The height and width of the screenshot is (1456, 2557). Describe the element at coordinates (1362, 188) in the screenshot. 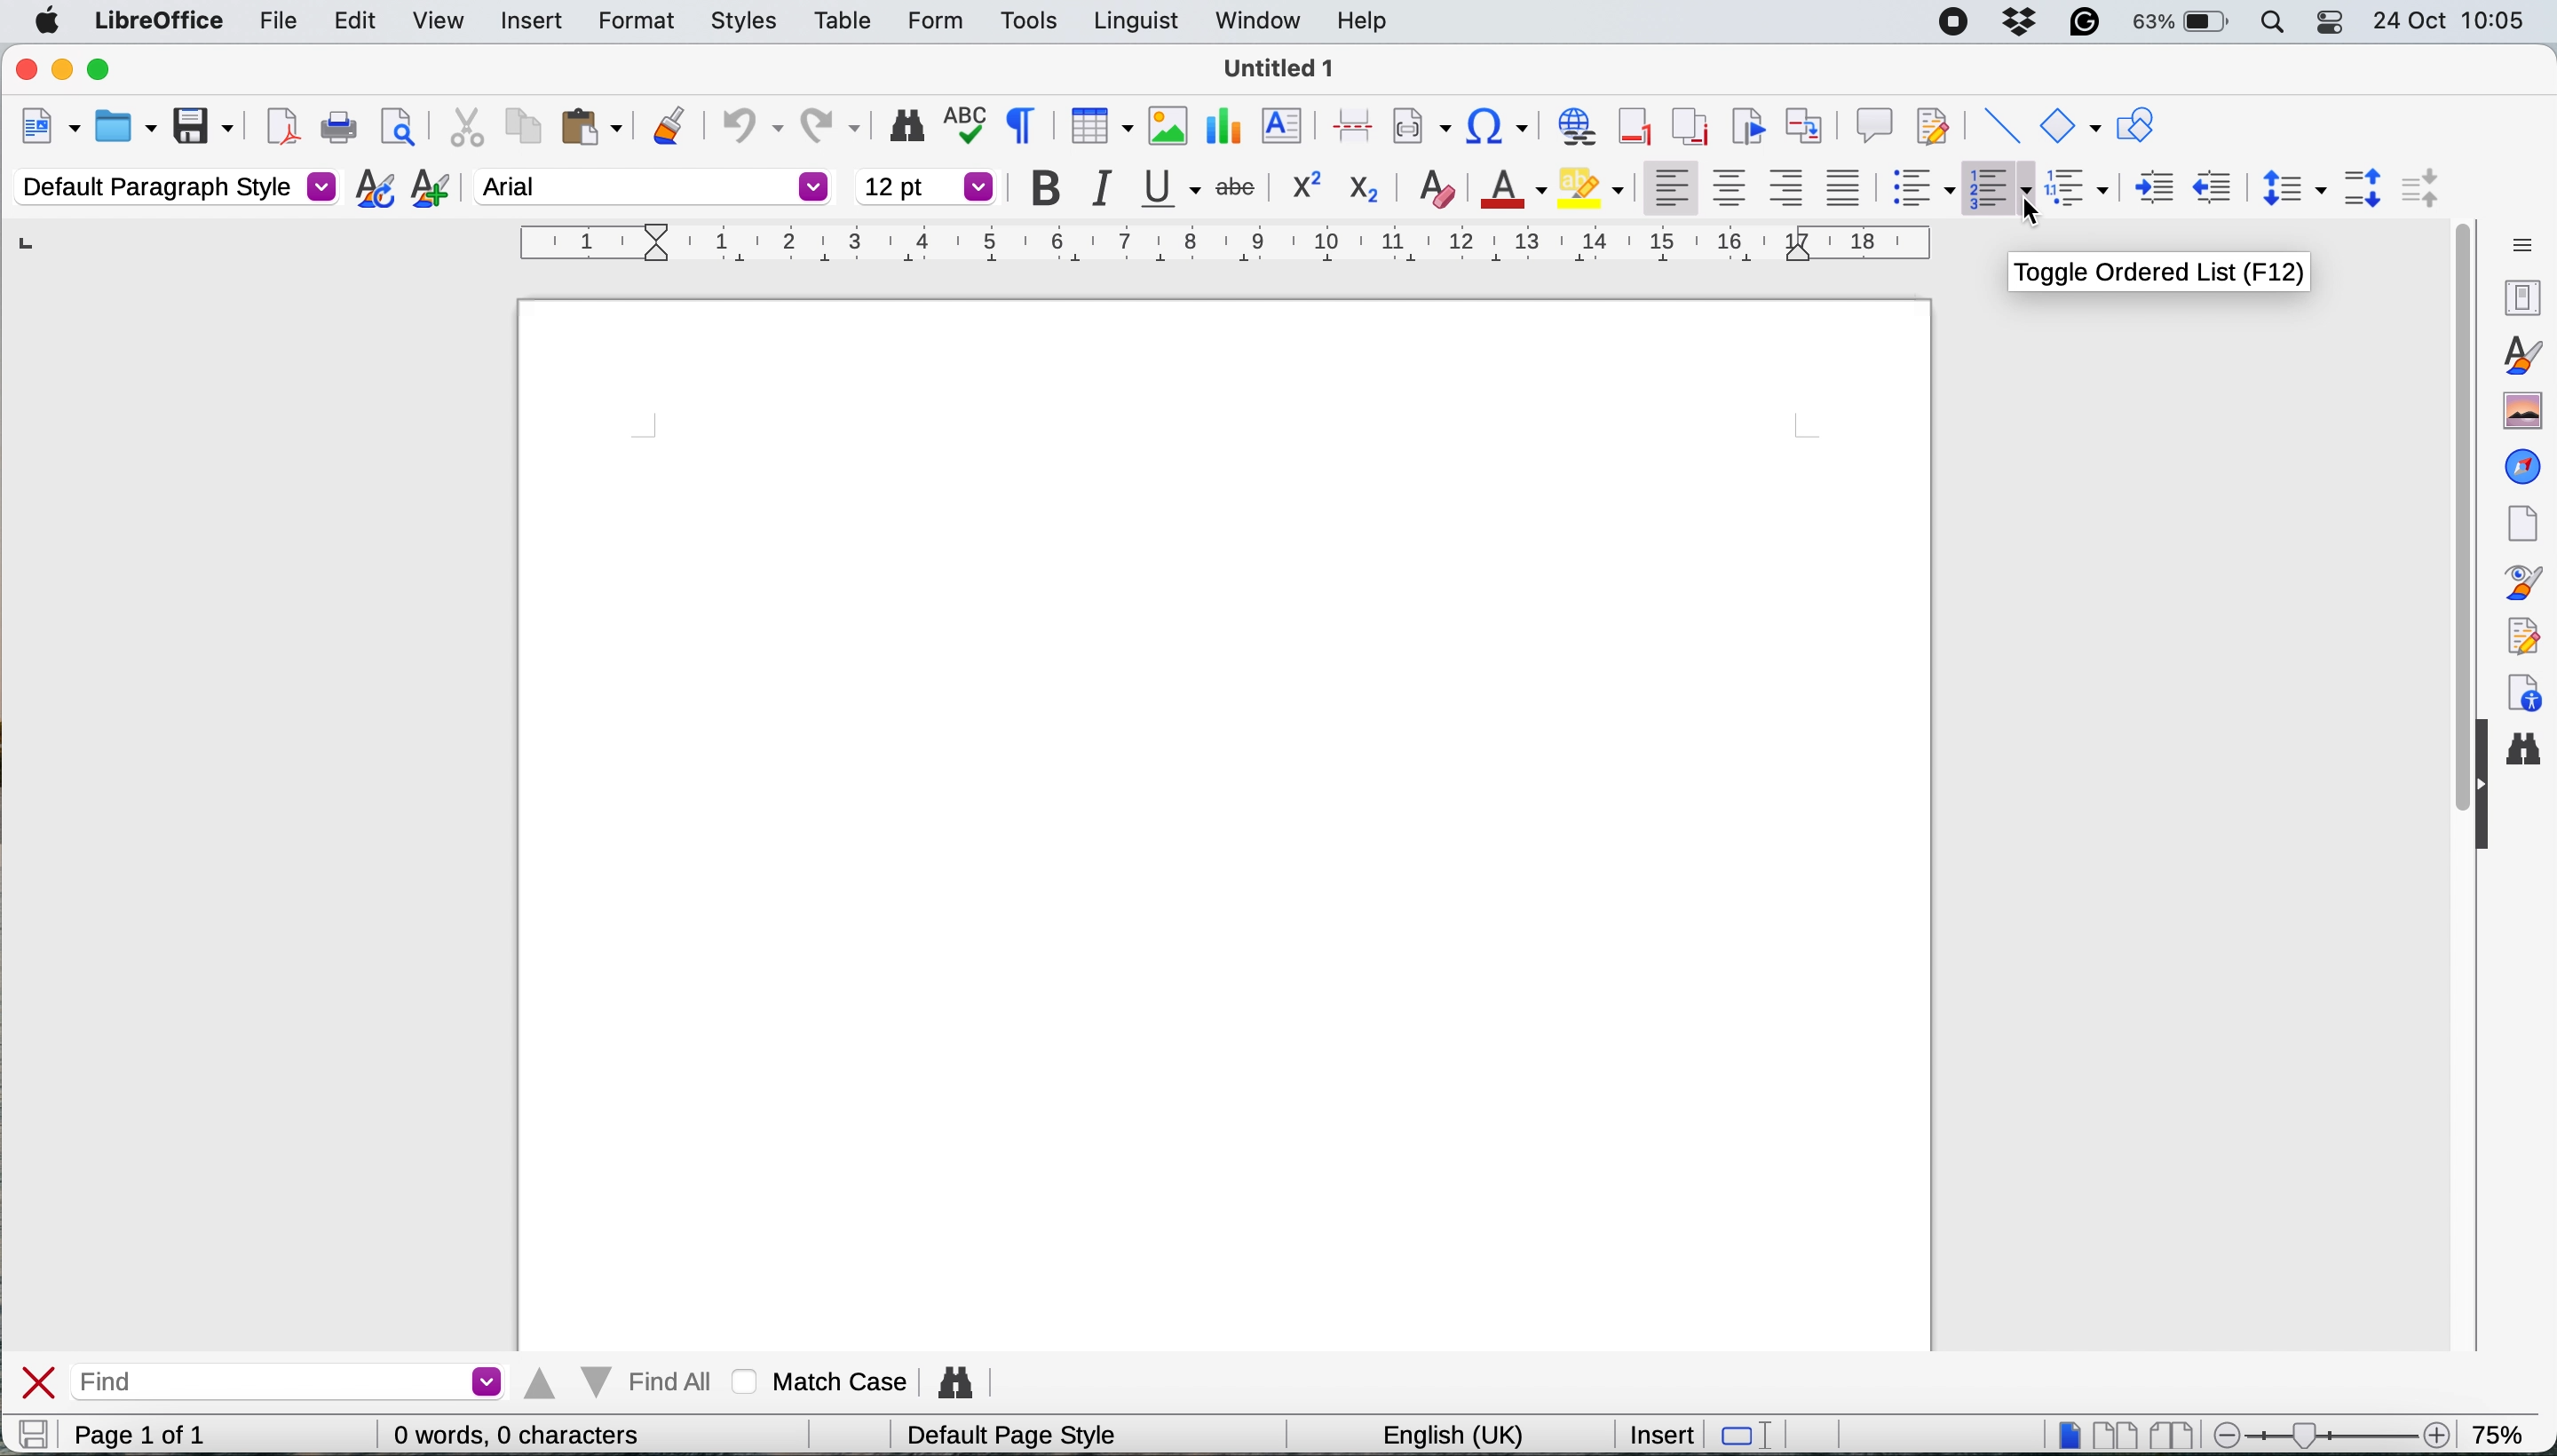

I see `subscript` at that location.